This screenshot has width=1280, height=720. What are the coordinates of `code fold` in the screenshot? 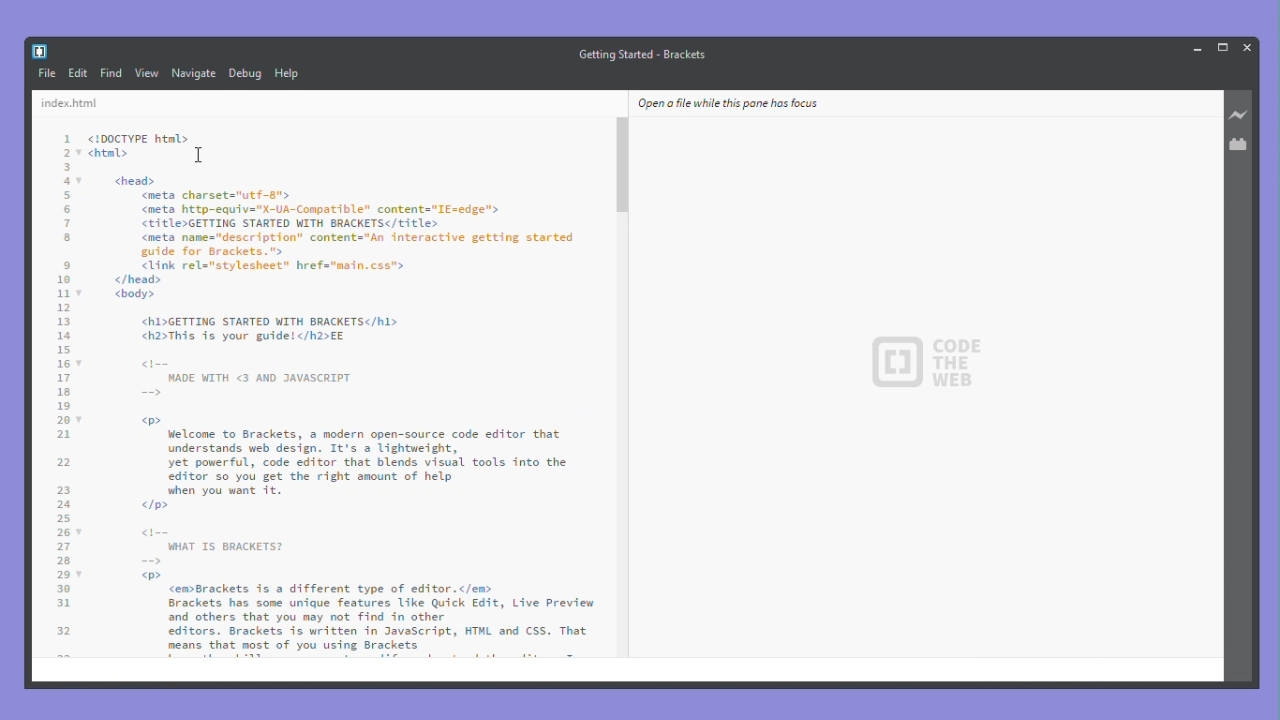 It's located at (81, 364).